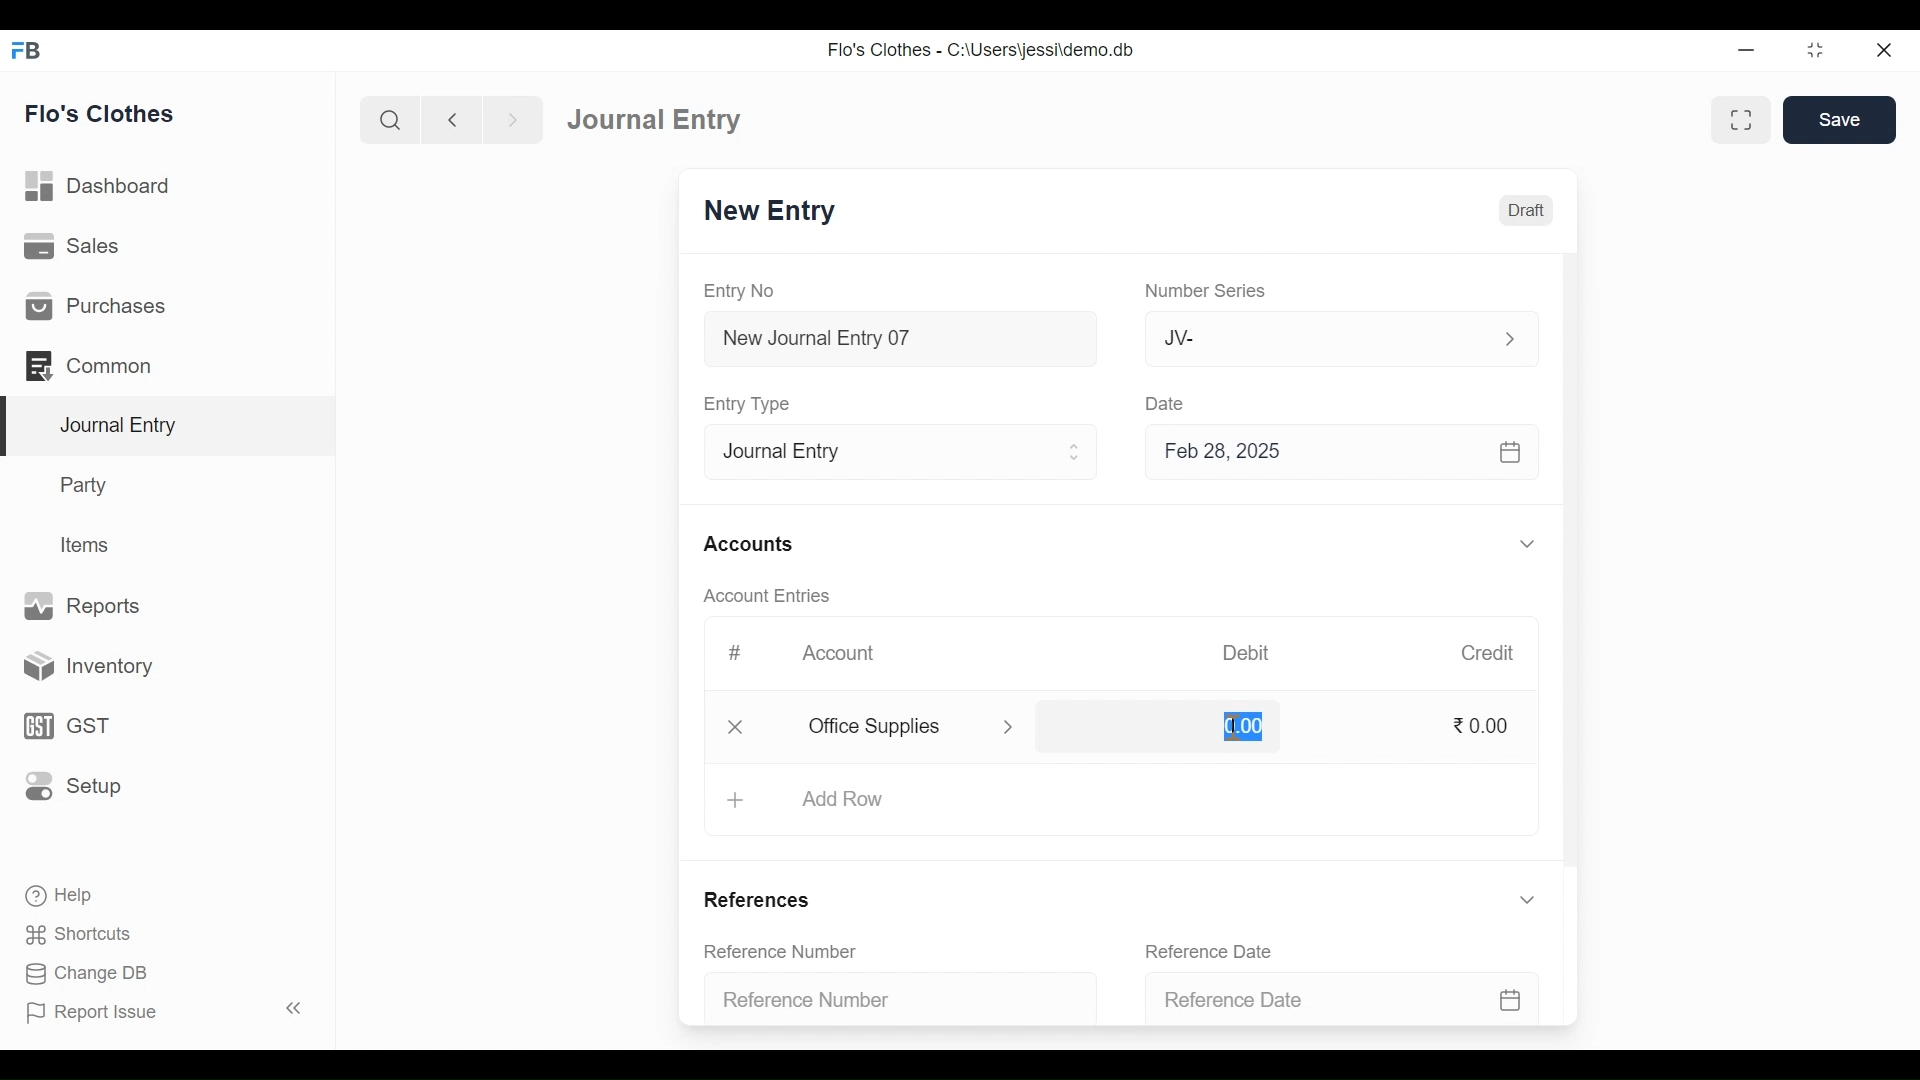  Describe the element at coordinates (451, 120) in the screenshot. I see `Navigate Back` at that location.